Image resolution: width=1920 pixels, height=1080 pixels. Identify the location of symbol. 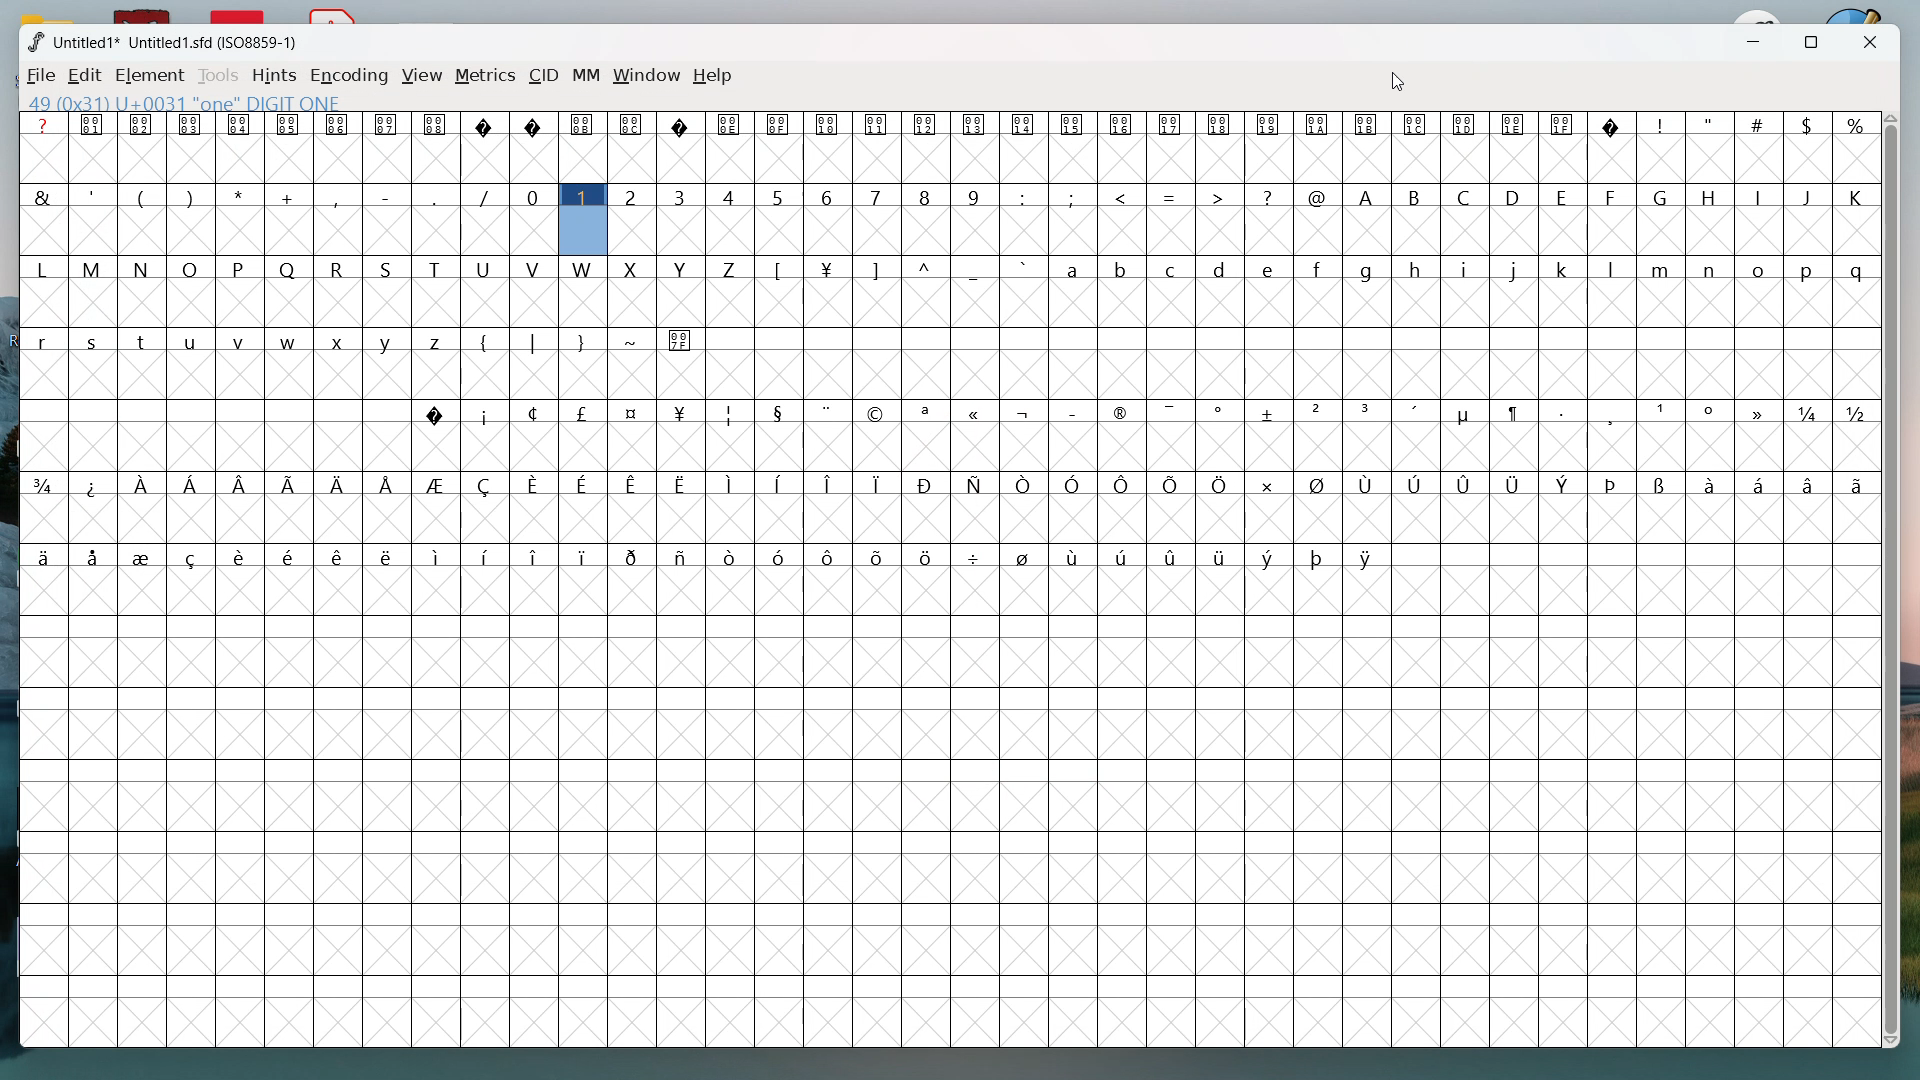
(1366, 482).